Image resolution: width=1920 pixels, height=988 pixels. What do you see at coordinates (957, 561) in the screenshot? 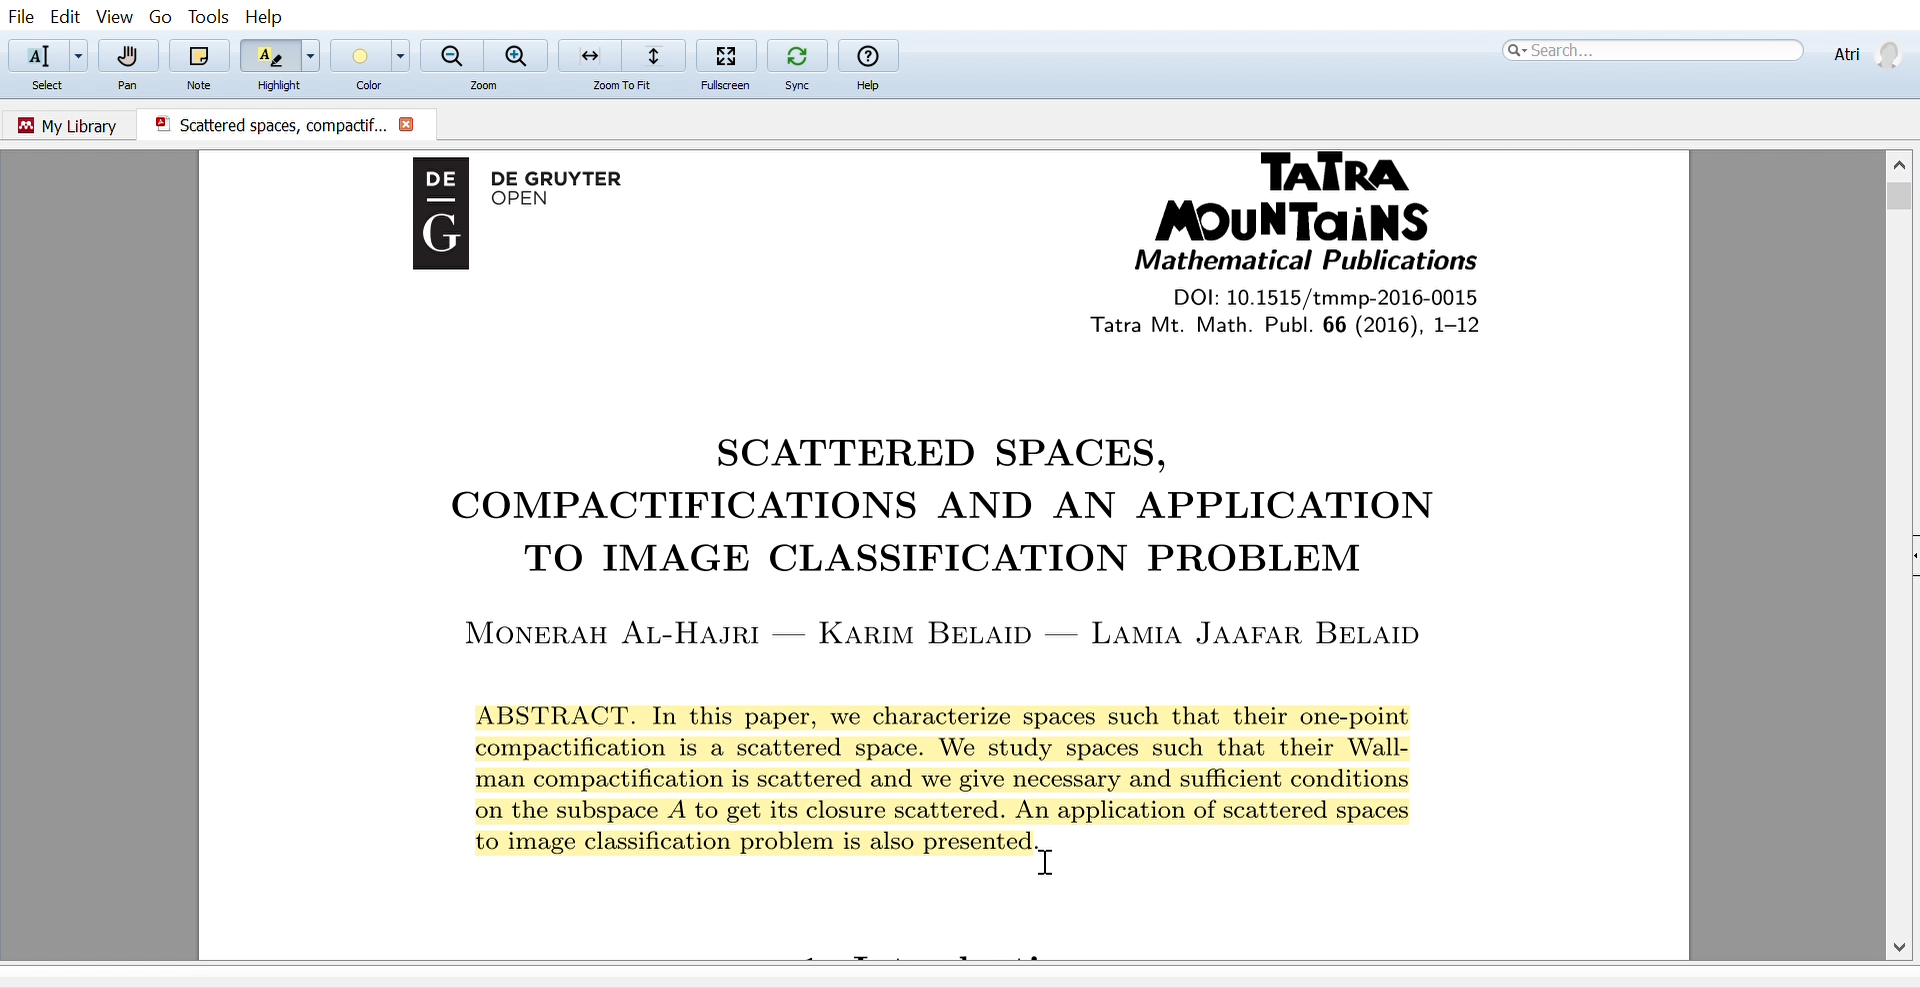
I see `TO IMAGE CLASSIFICATION PROBLEM` at bounding box center [957, 561].